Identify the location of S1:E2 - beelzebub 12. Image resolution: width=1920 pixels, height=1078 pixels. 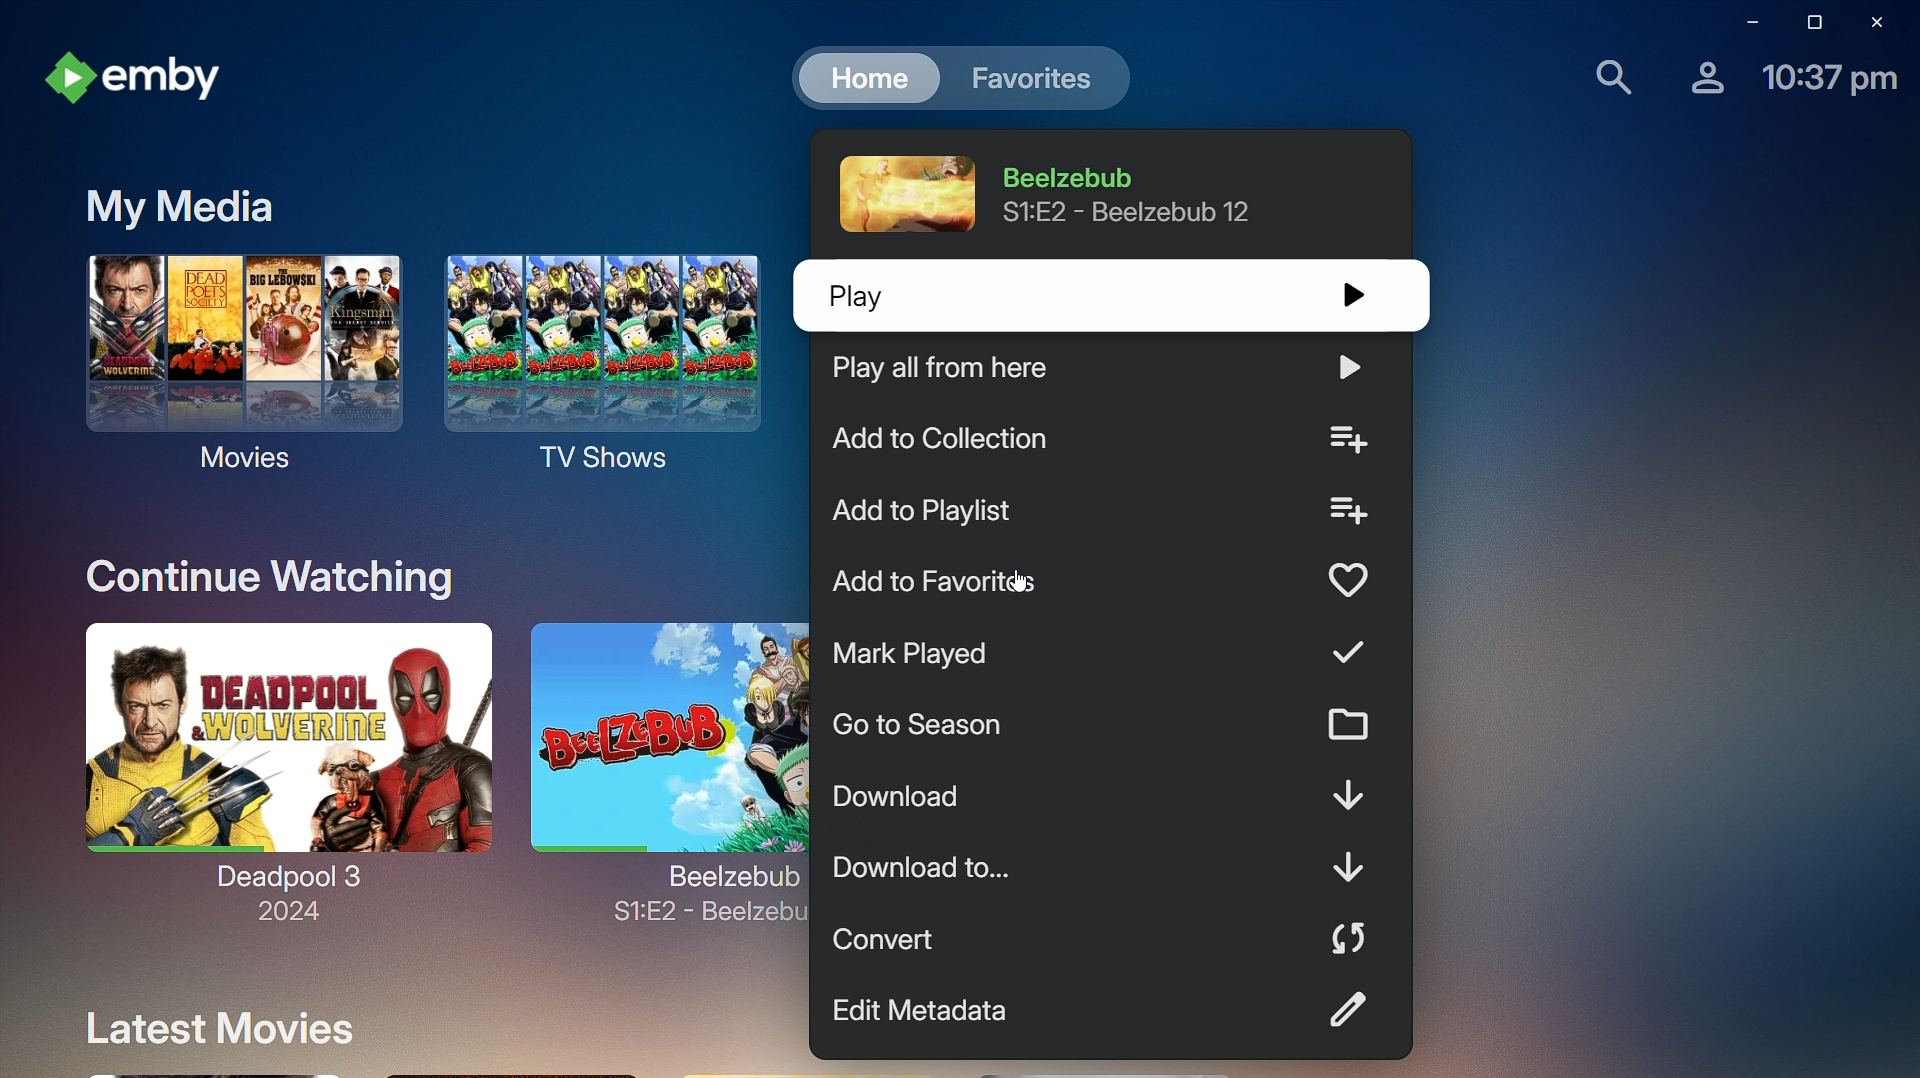
(702, 920).